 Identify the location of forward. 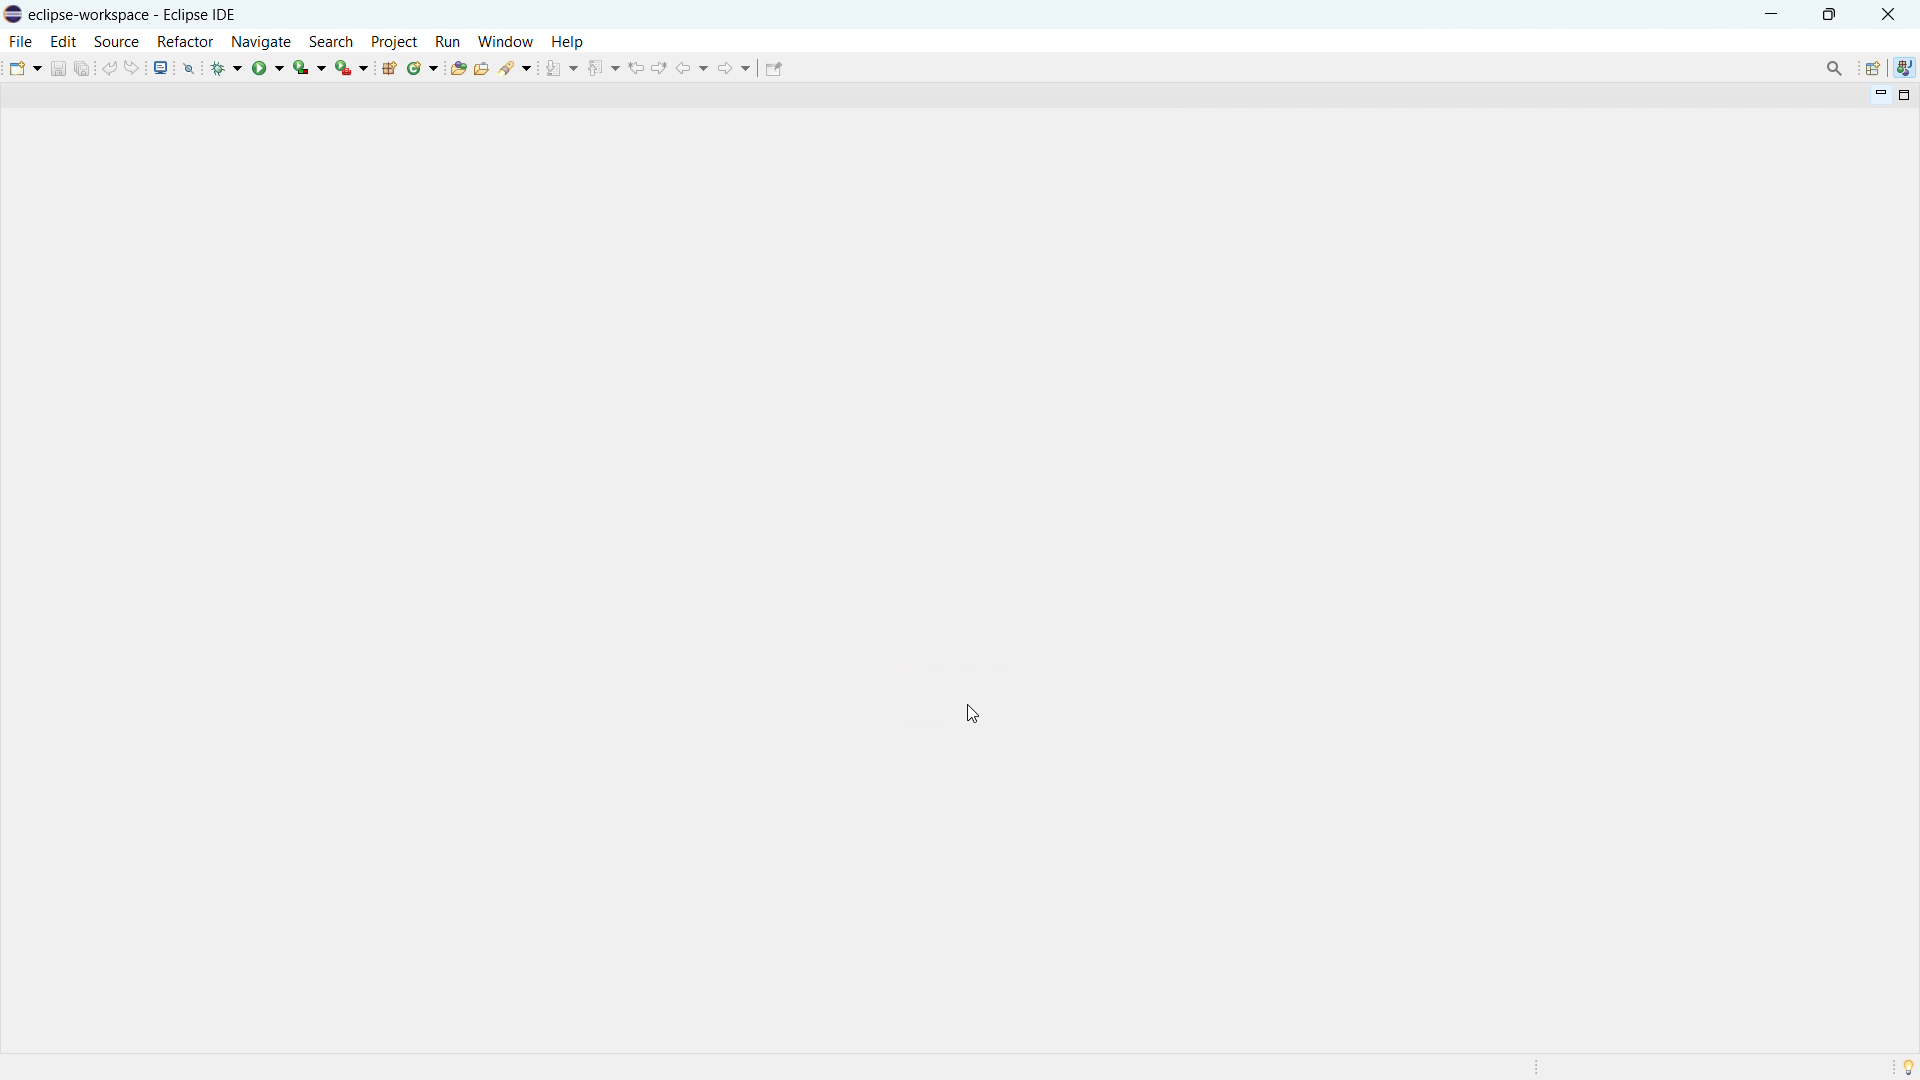
(734, 67).